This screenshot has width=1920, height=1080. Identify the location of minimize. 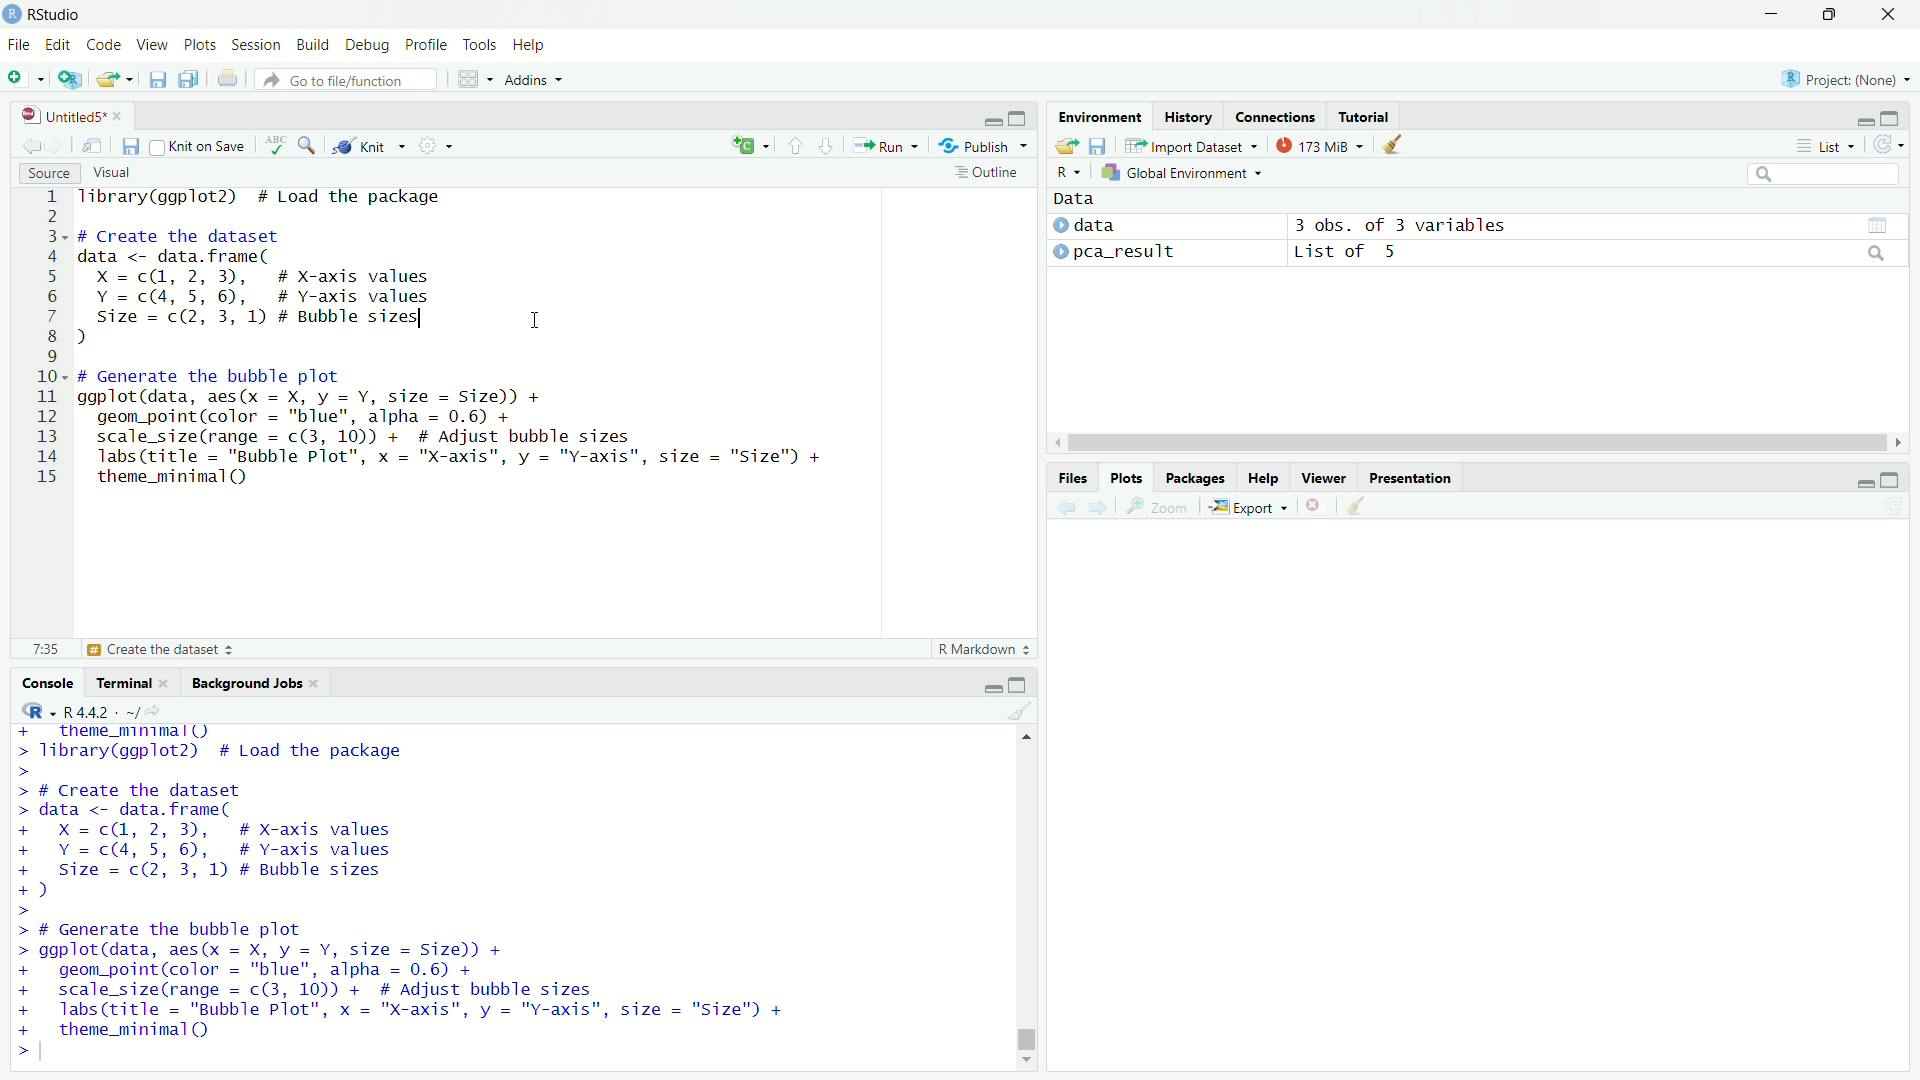
(992, 116).